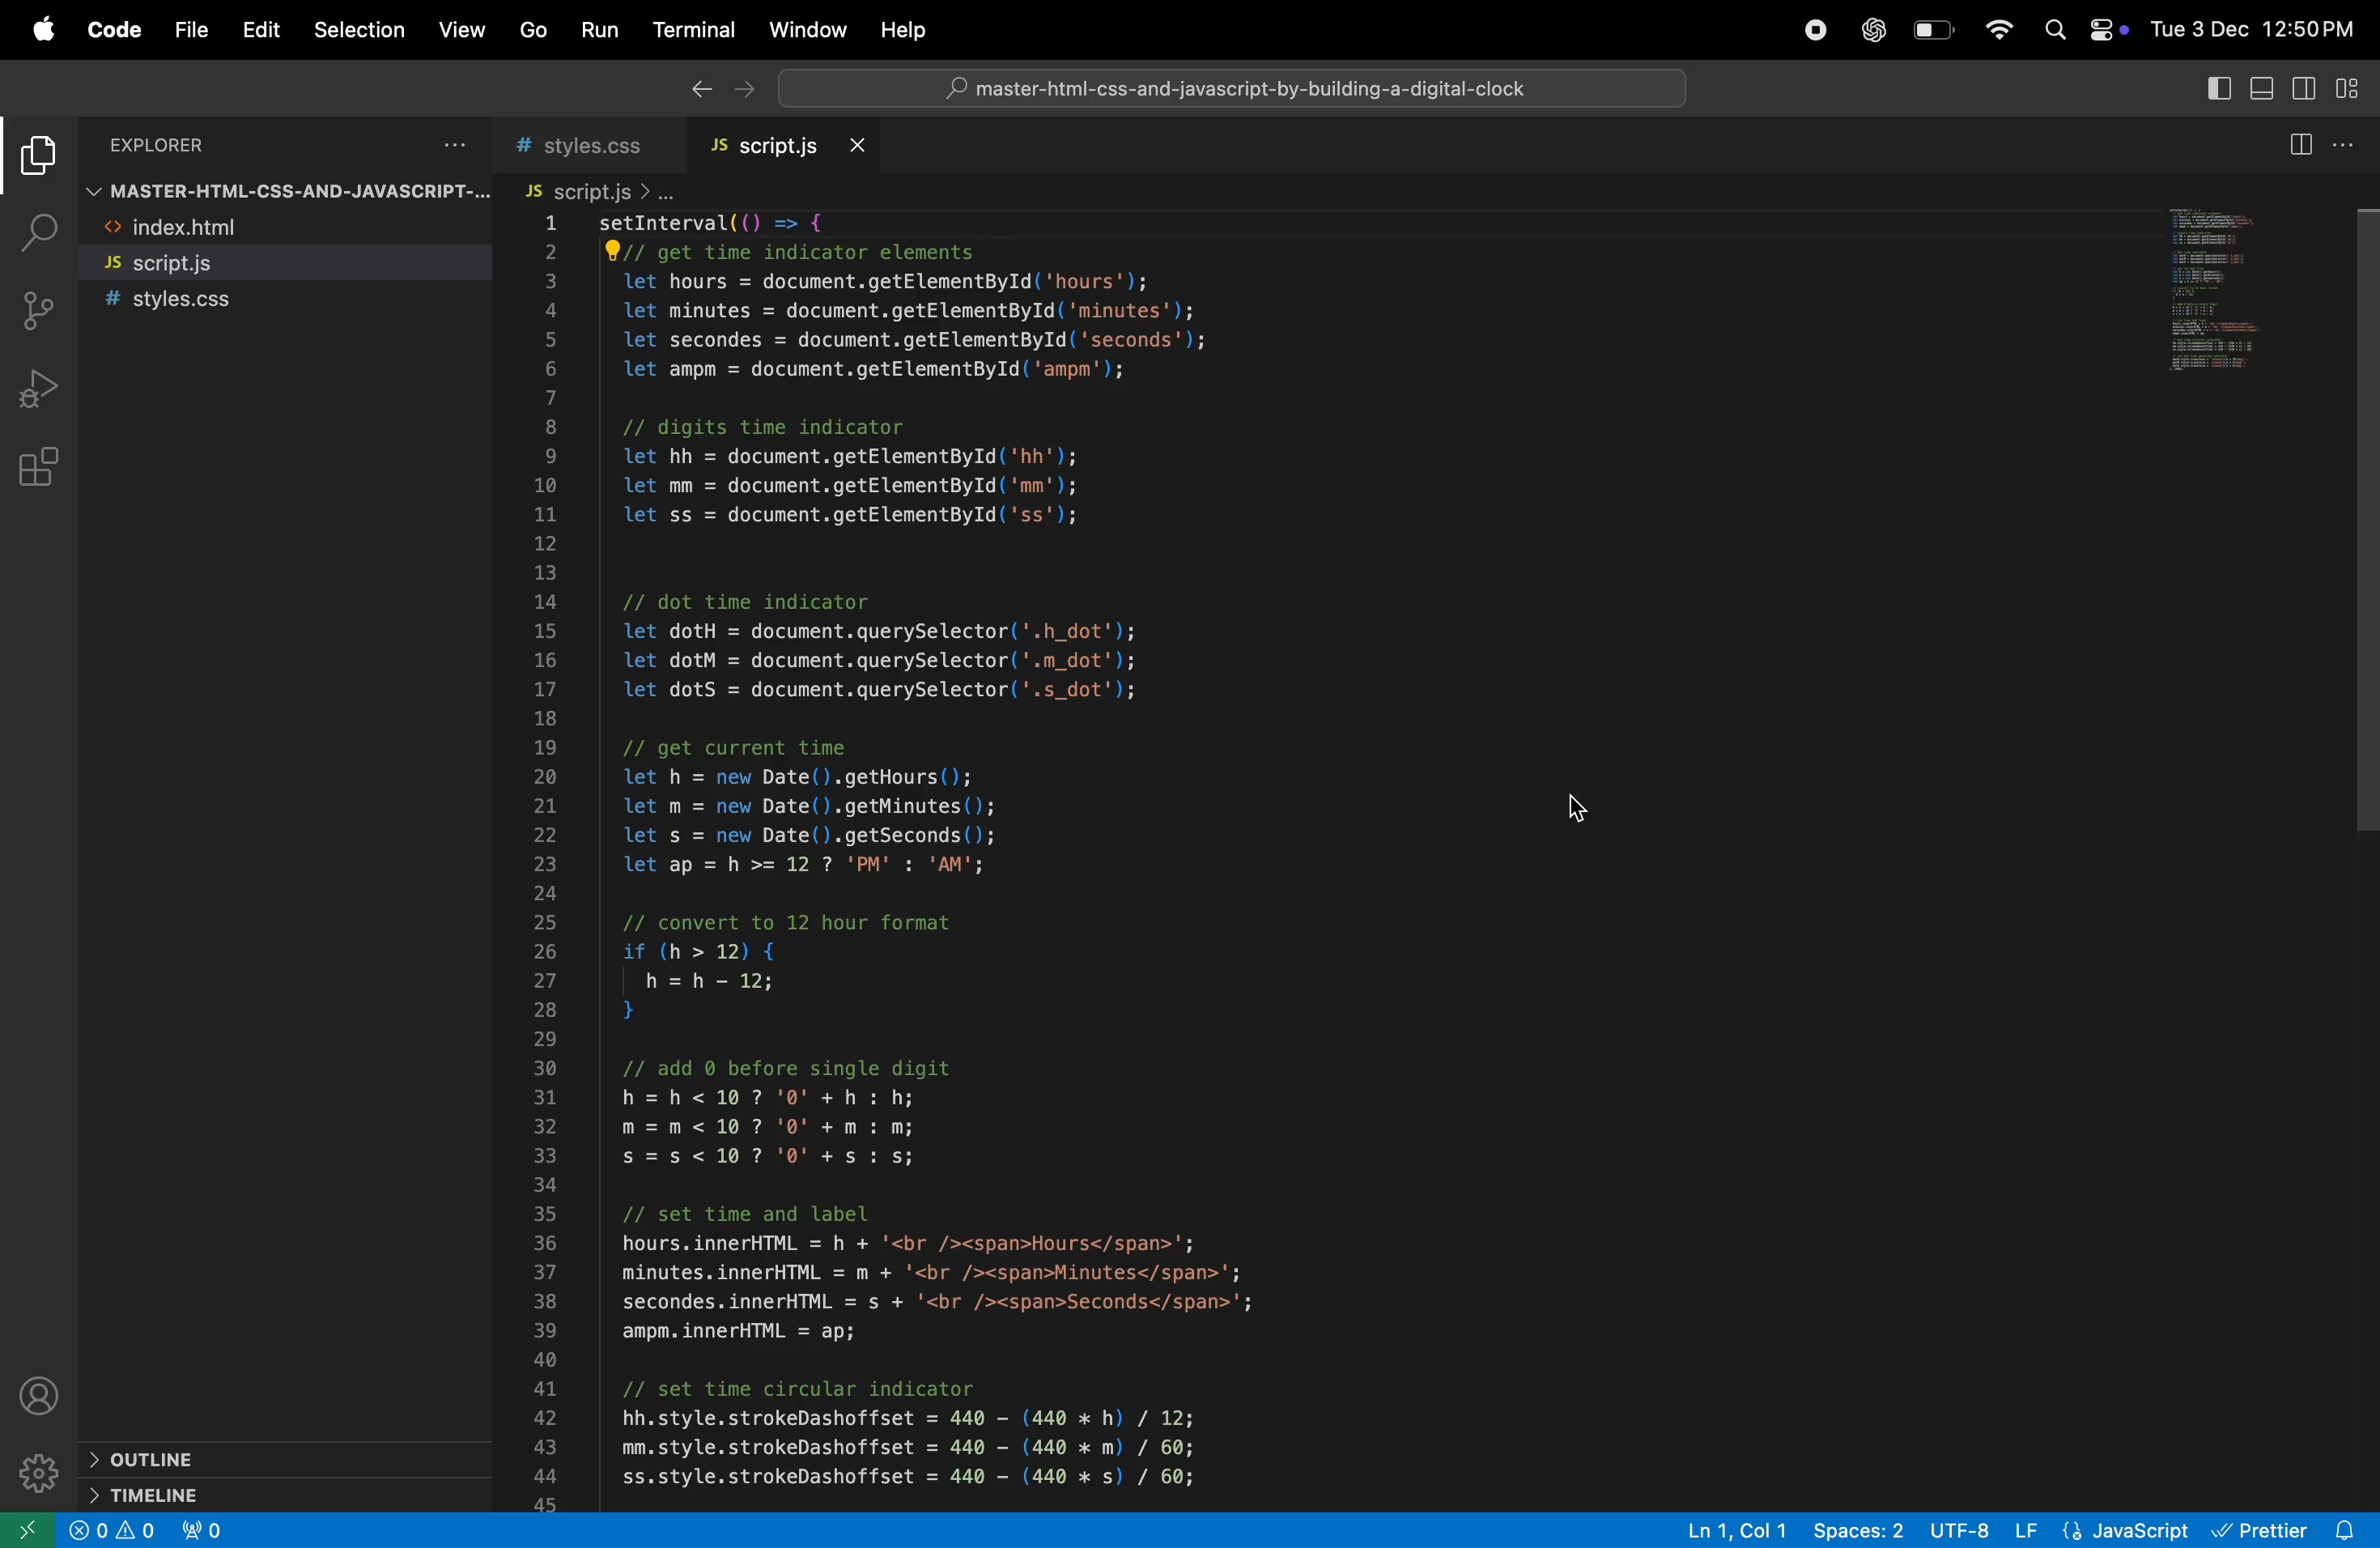 This screenshot has width=2380, height=1548. What do you see at coordinates (463, 34) in the screenshot?
I see `view` at bounding box center [463, 34].